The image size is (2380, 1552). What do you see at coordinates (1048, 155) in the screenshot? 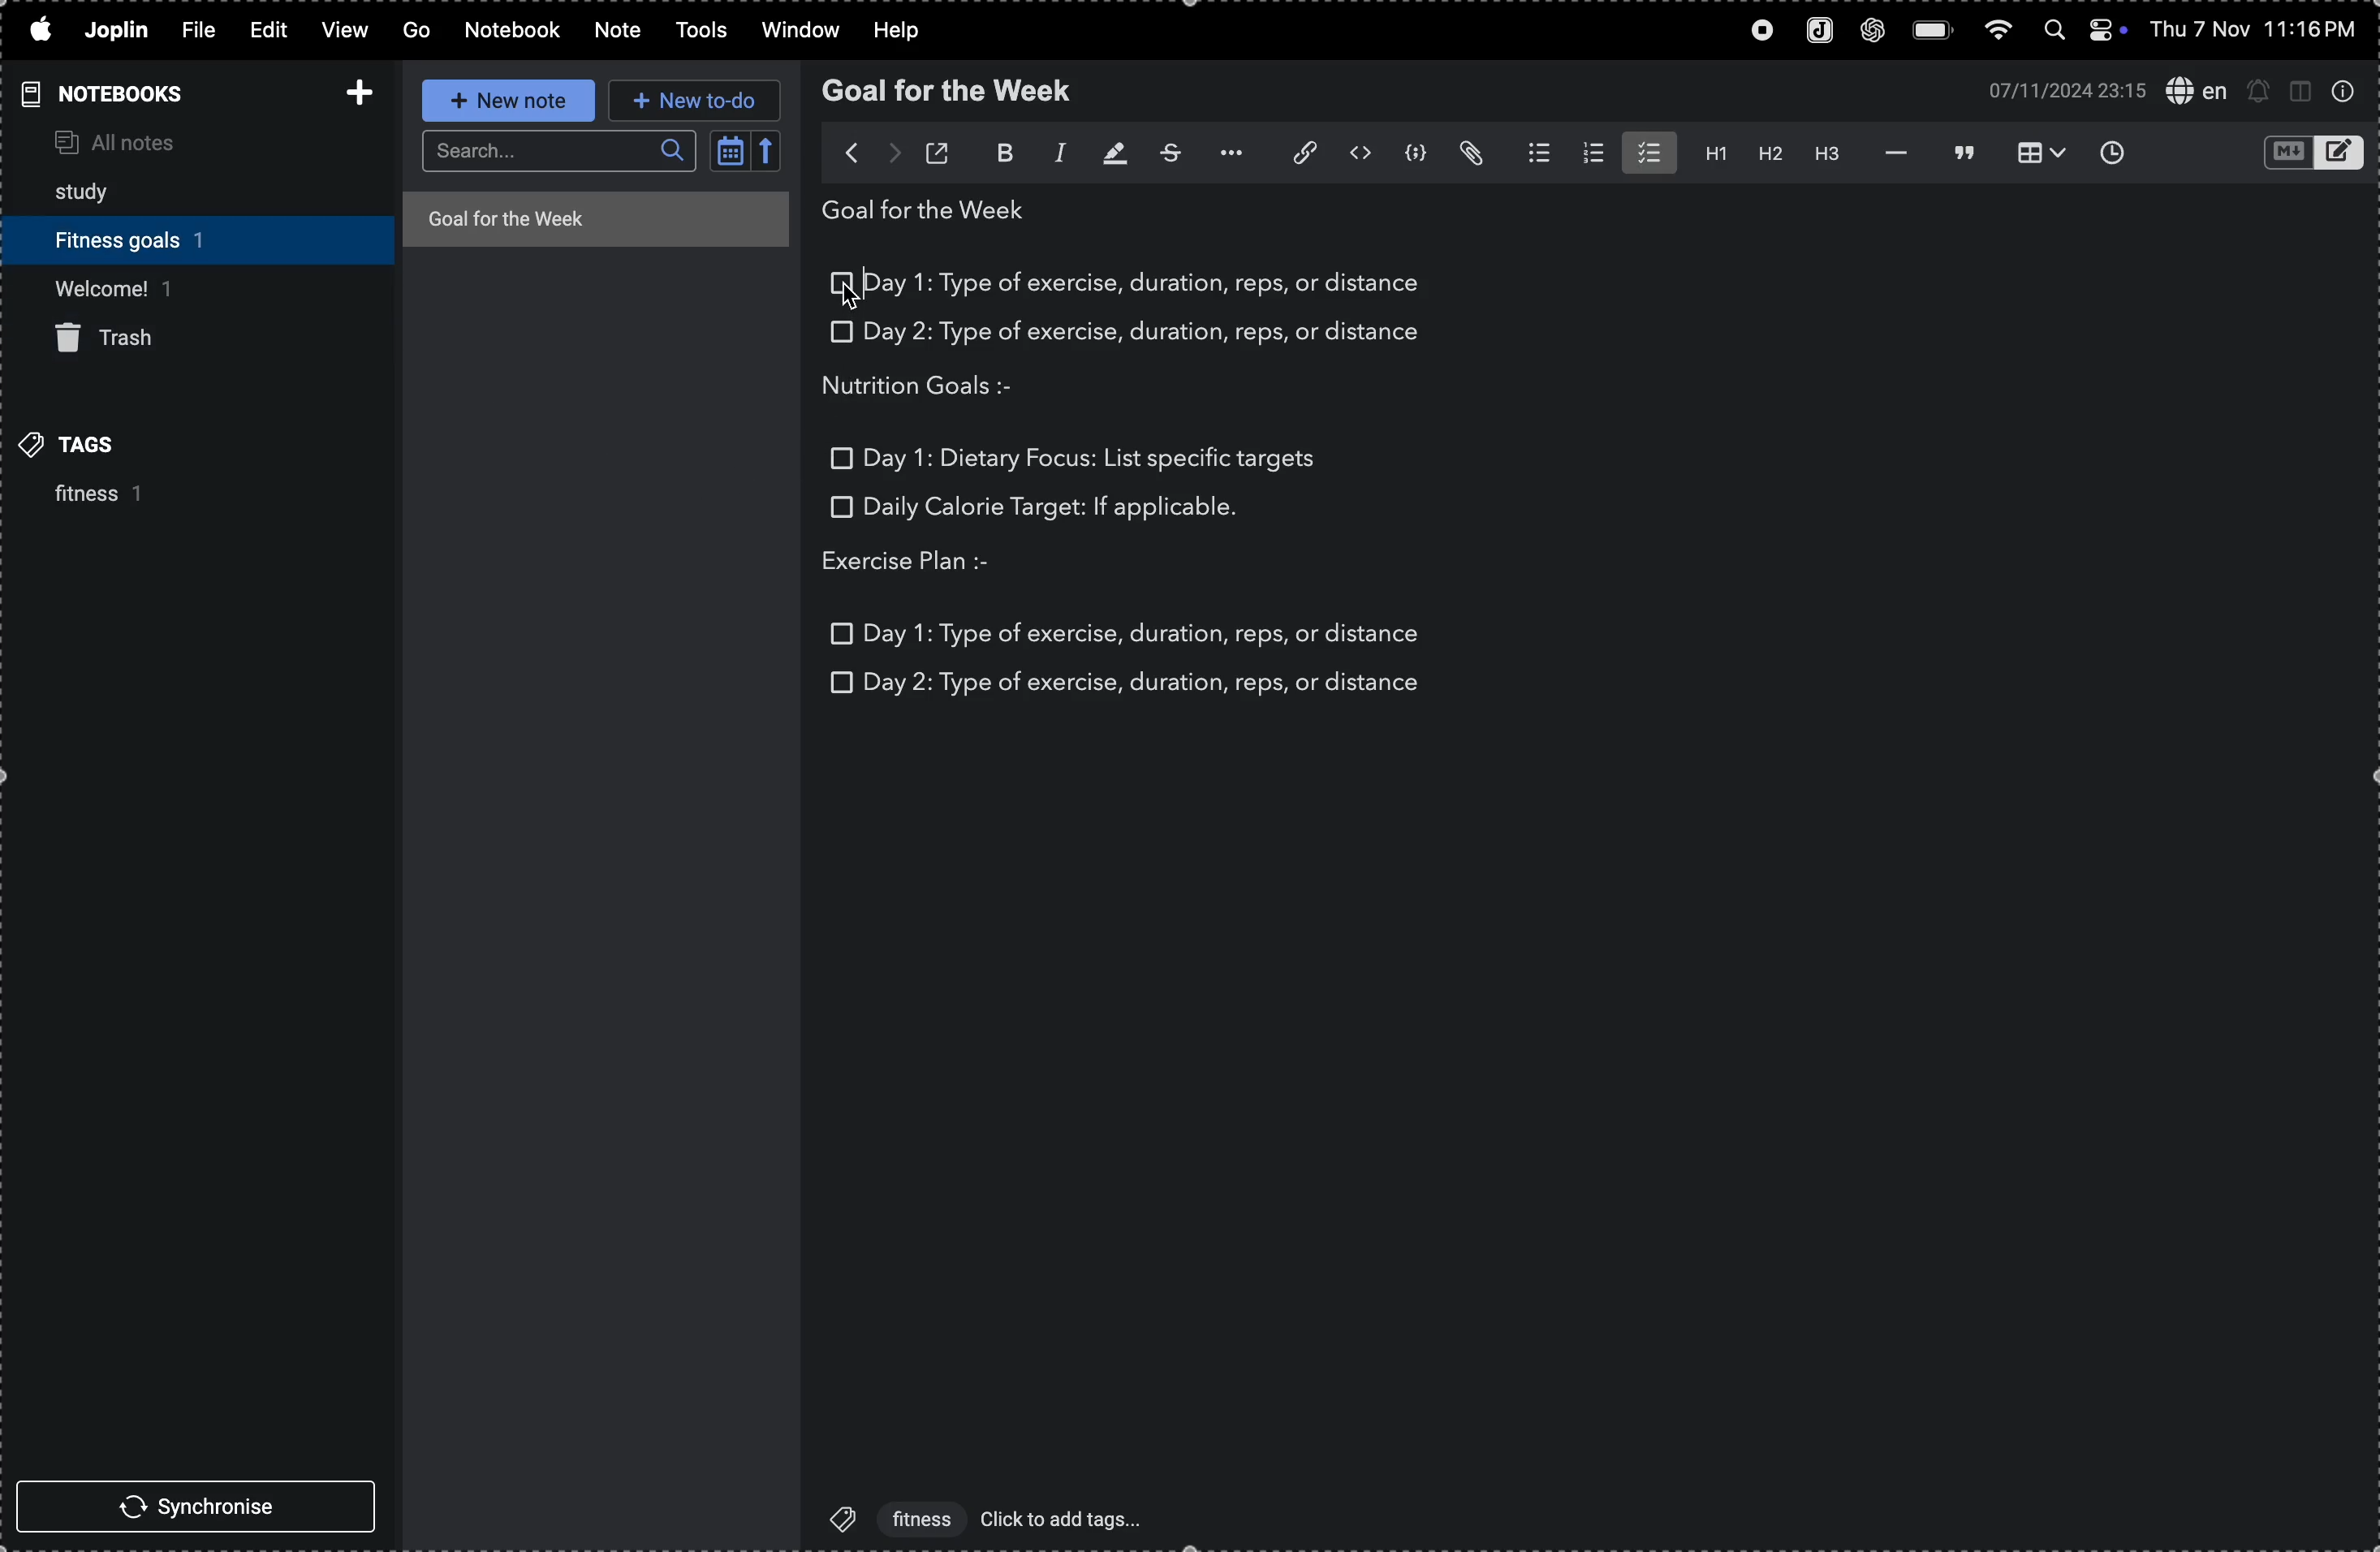
I see `italic` at bounding box center [1048, 155].